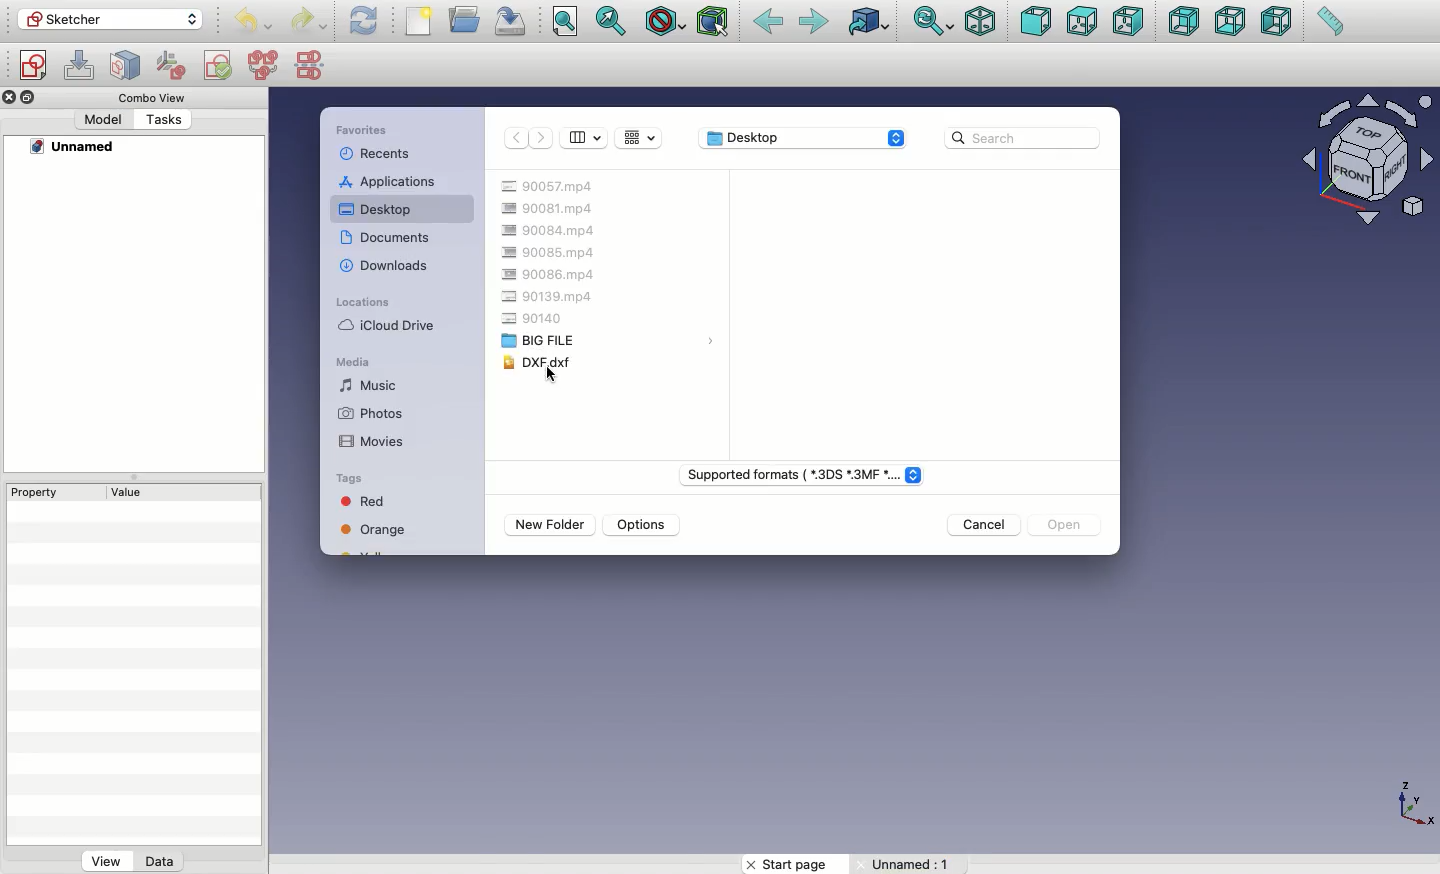  I want to click on Fit selection, so click(611, 21).